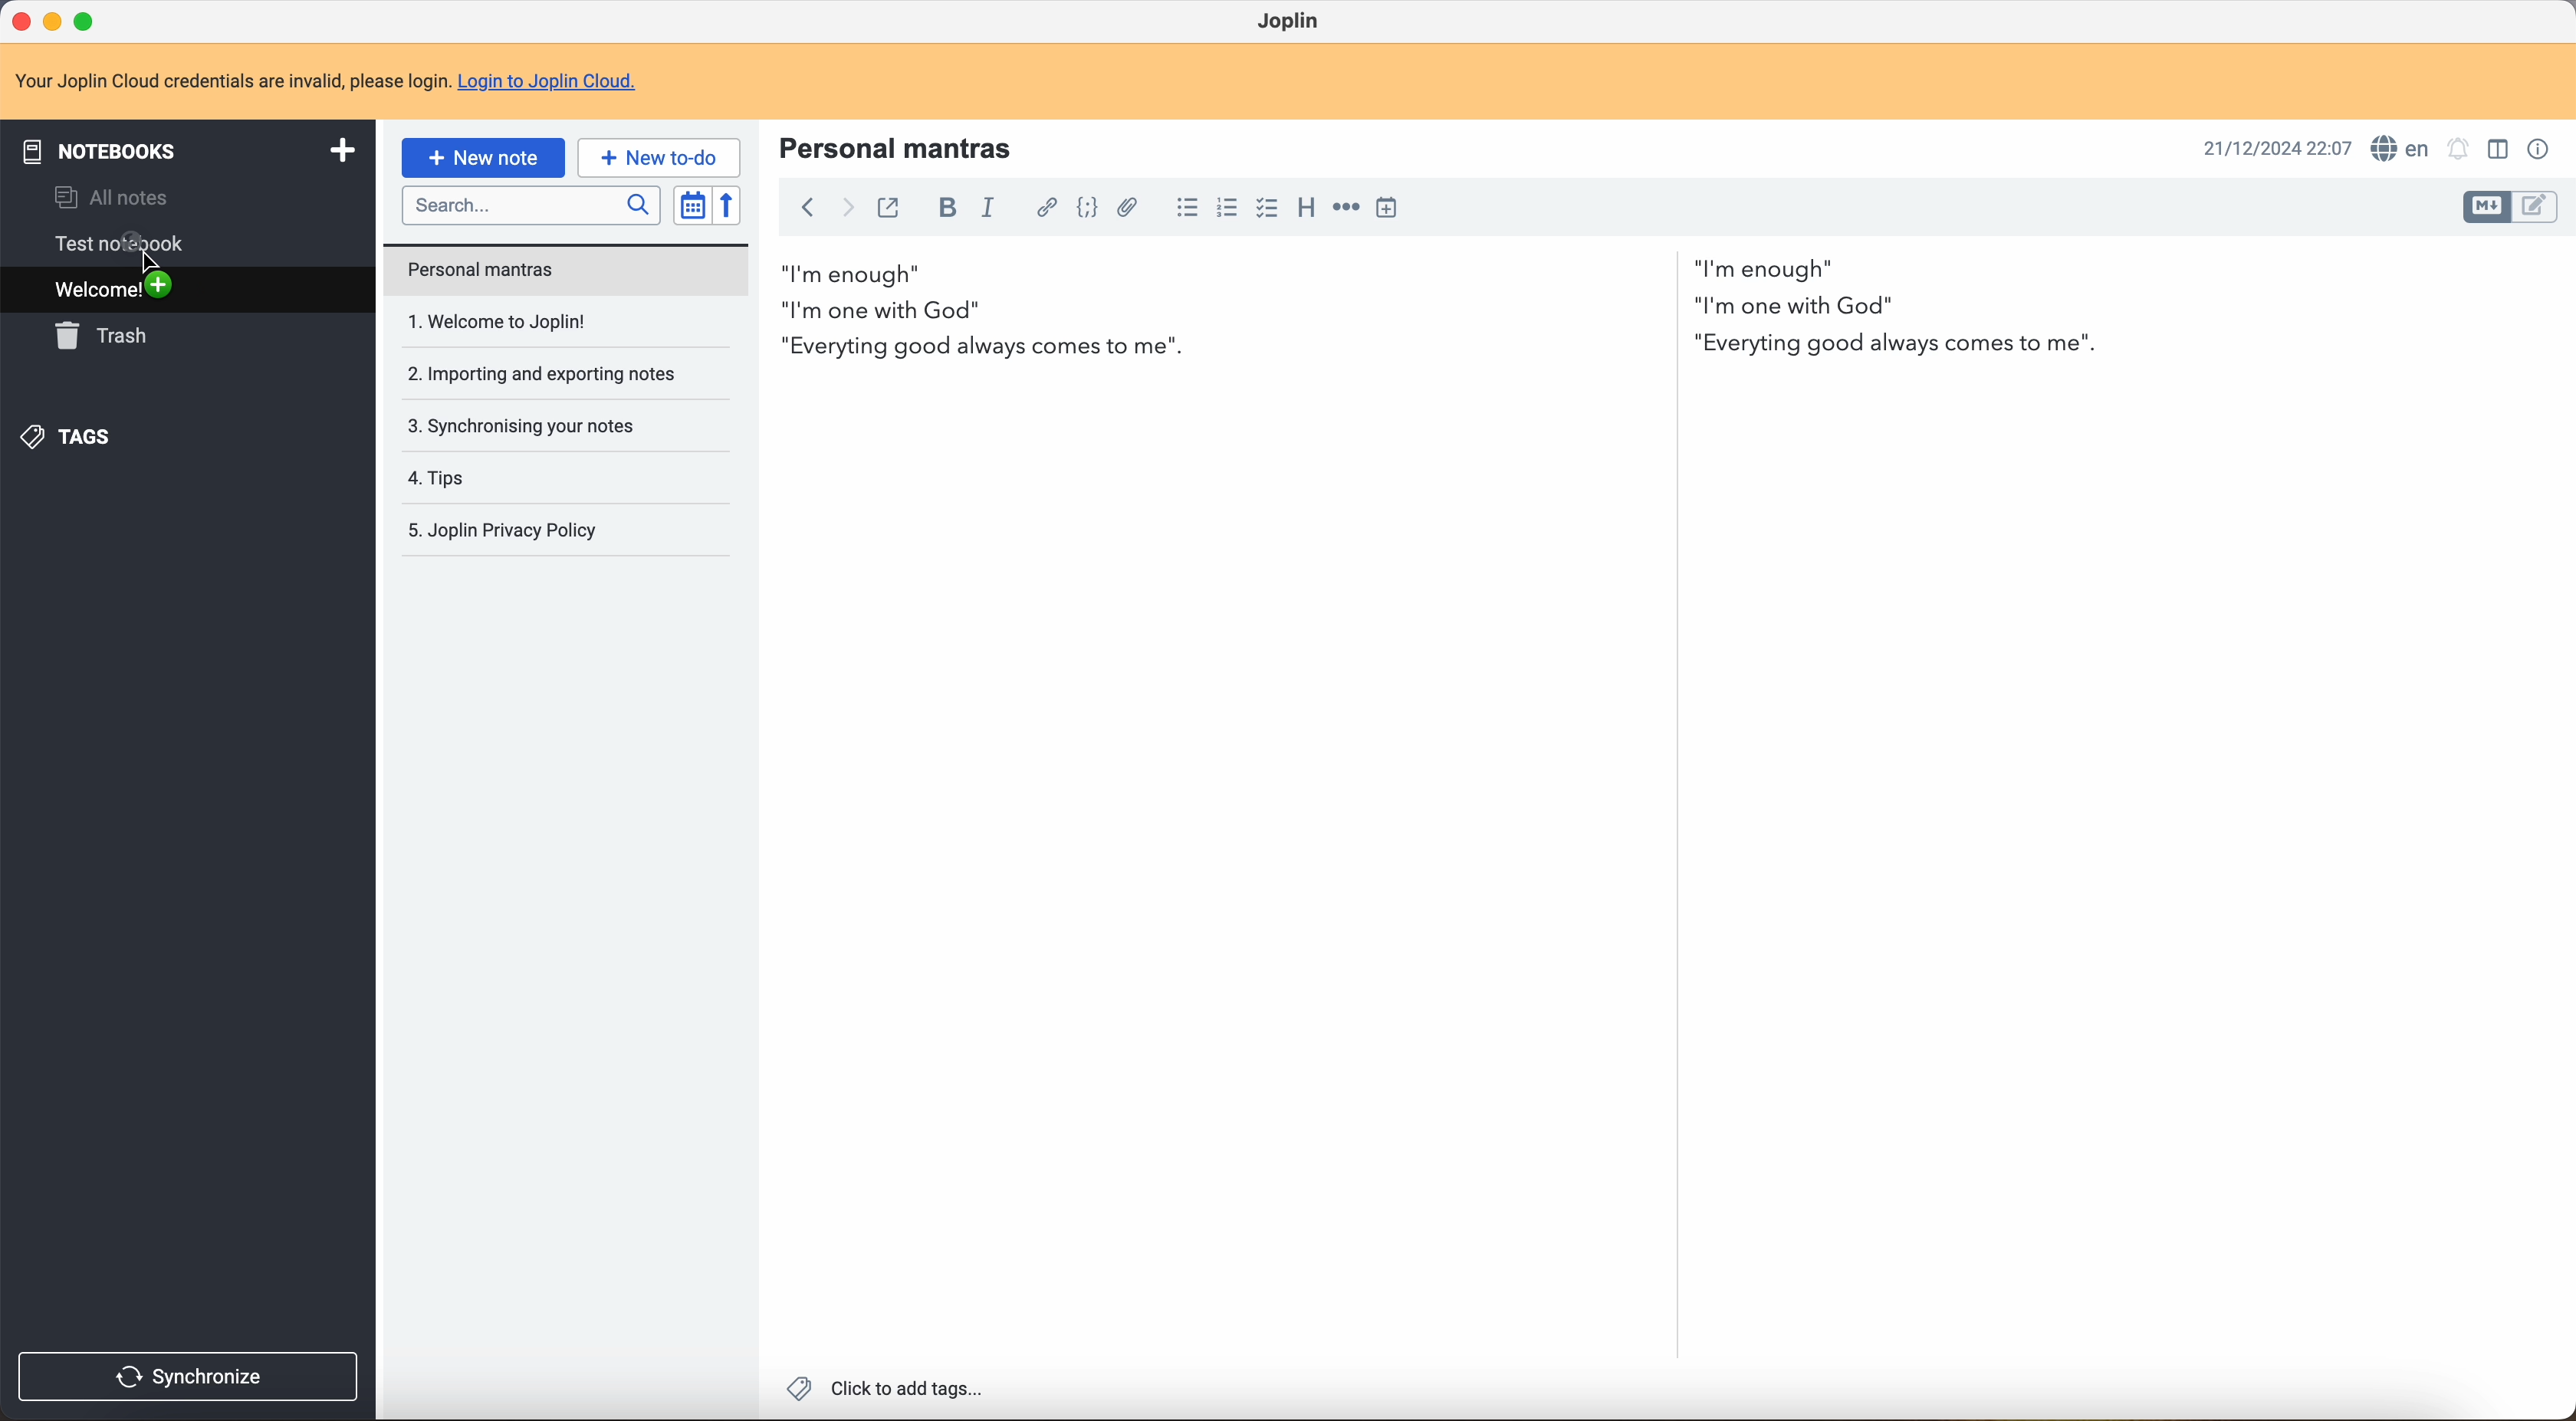  I want to click on title, so click(900, 146).